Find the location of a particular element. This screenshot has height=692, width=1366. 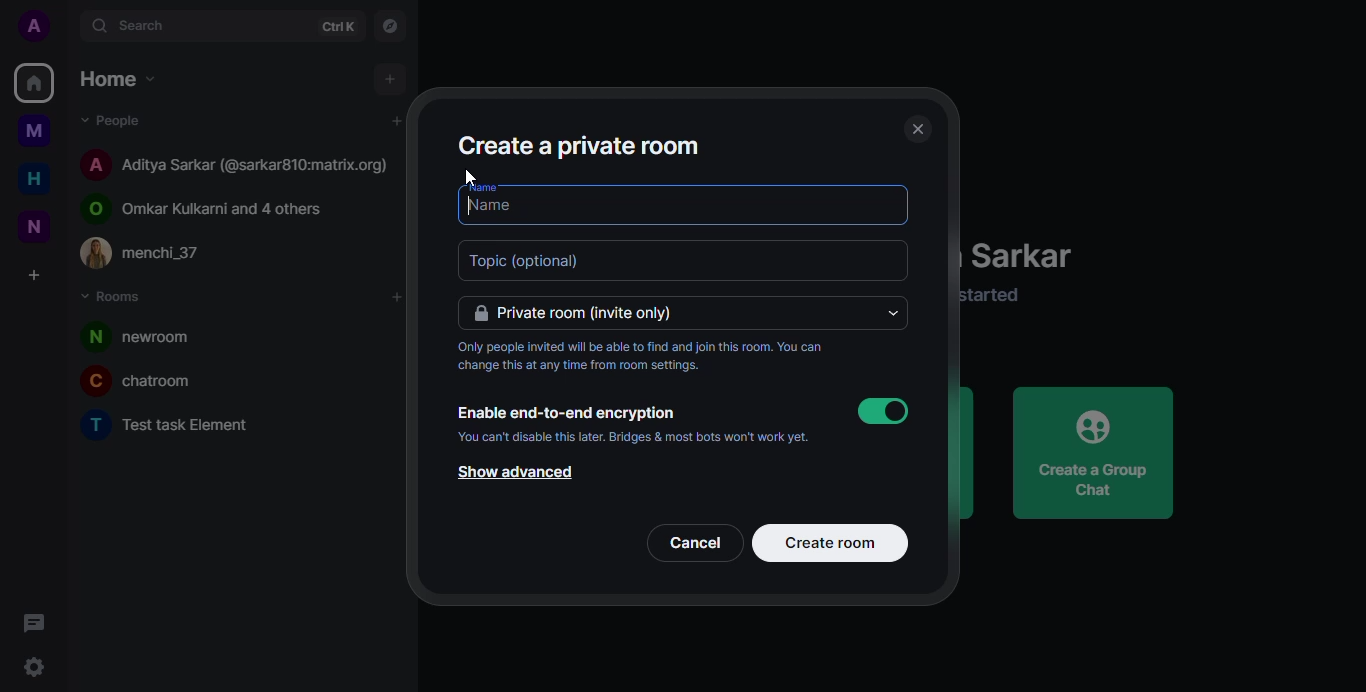

home dropdown is located at coordinates (125, 77).